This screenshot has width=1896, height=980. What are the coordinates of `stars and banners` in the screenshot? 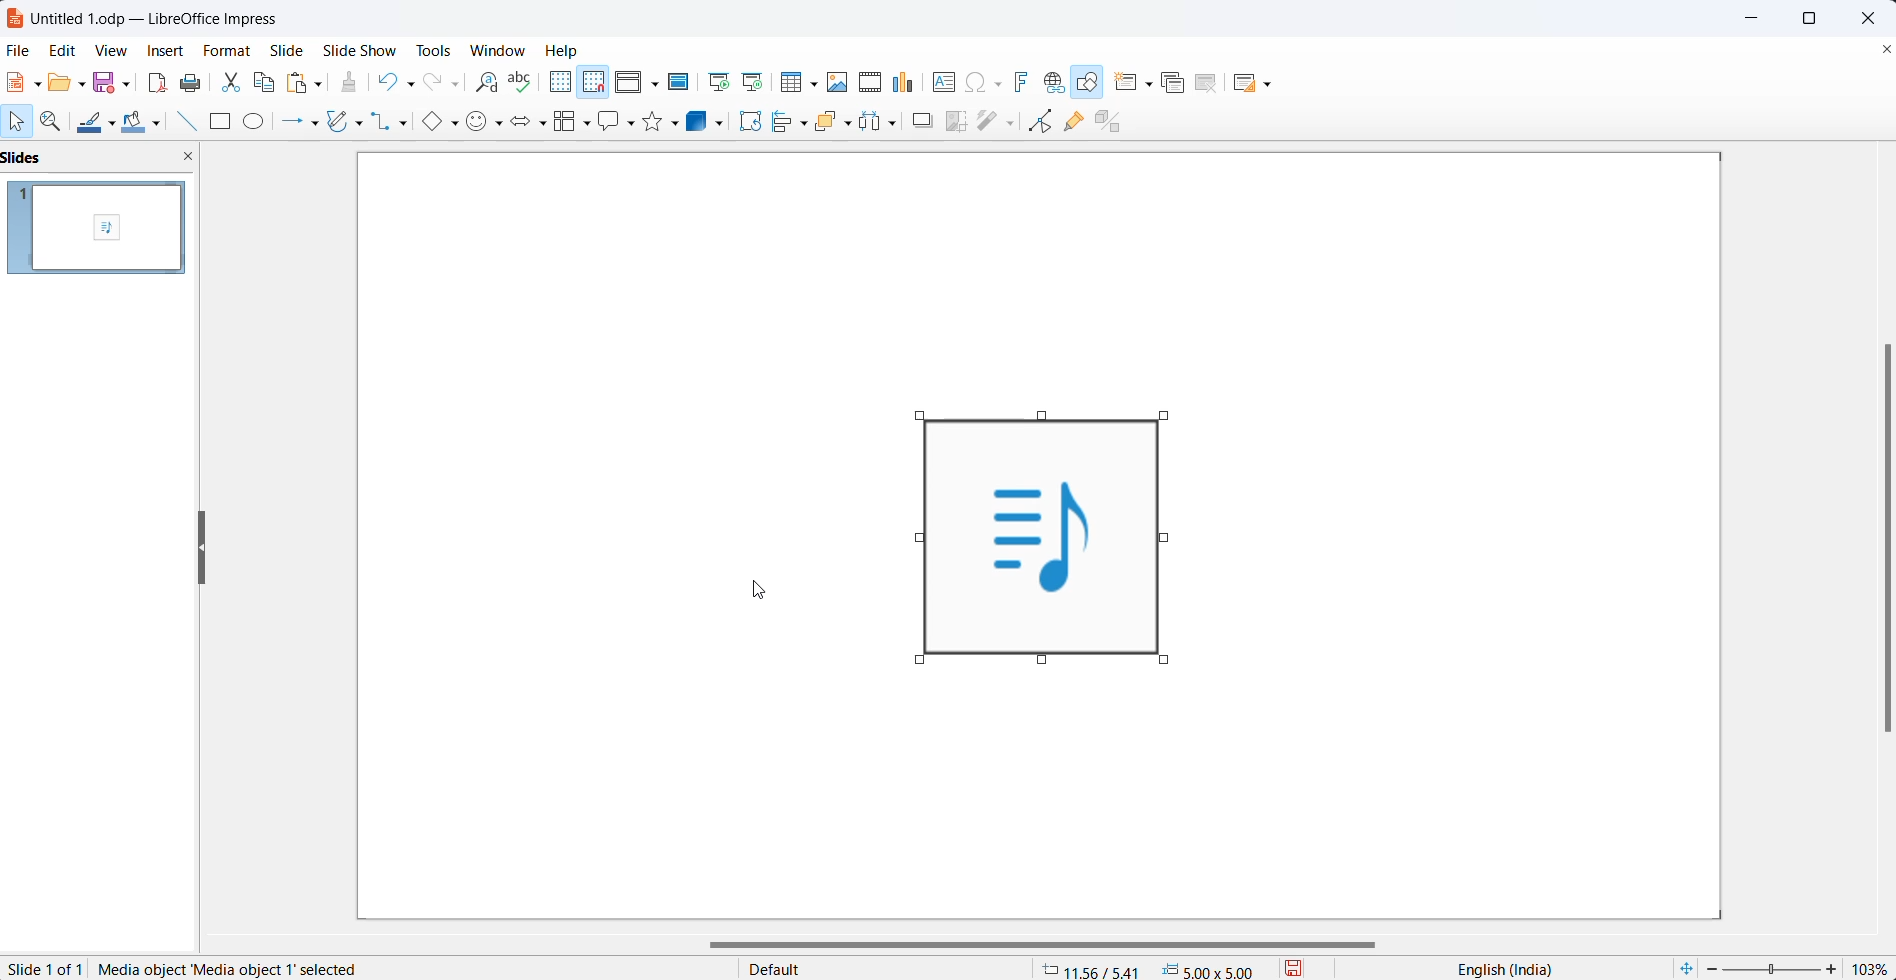 It's located at (652, 121).